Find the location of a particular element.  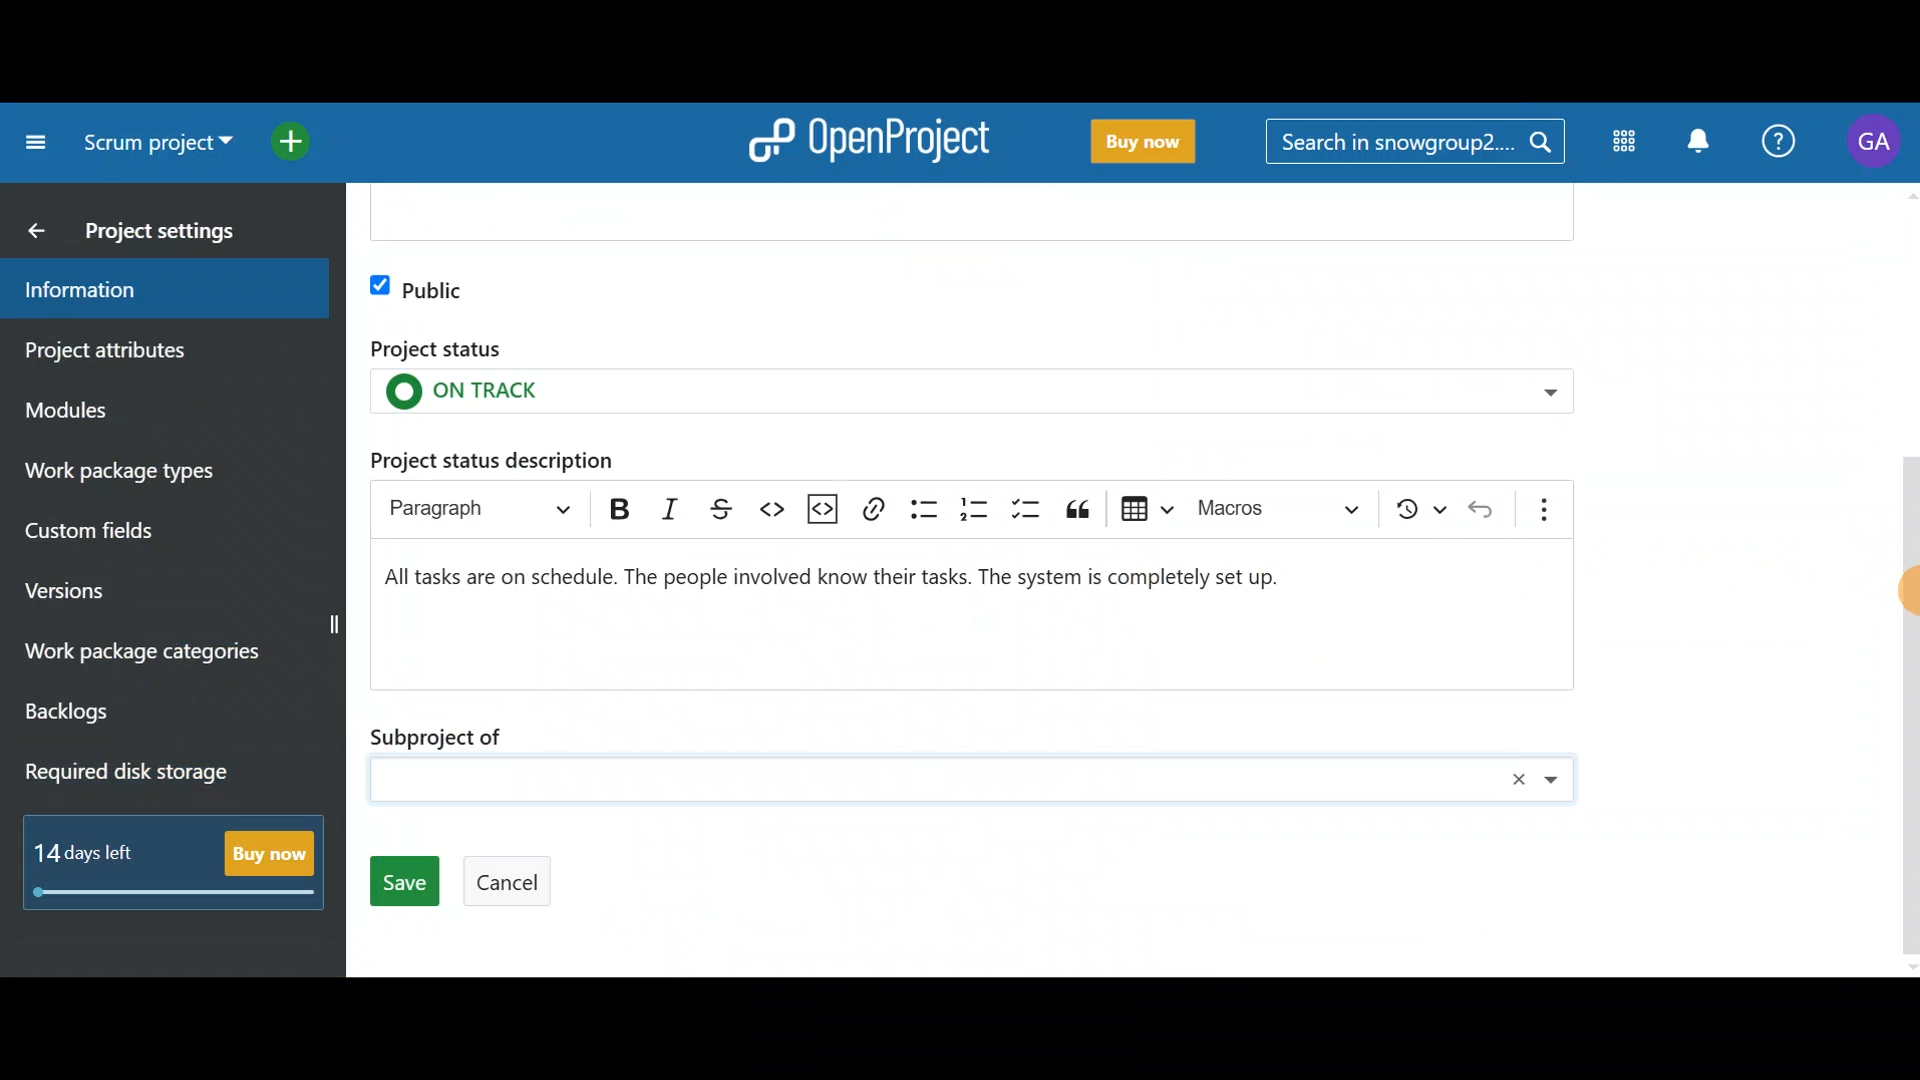

Information is located at coordinates (155, 289).